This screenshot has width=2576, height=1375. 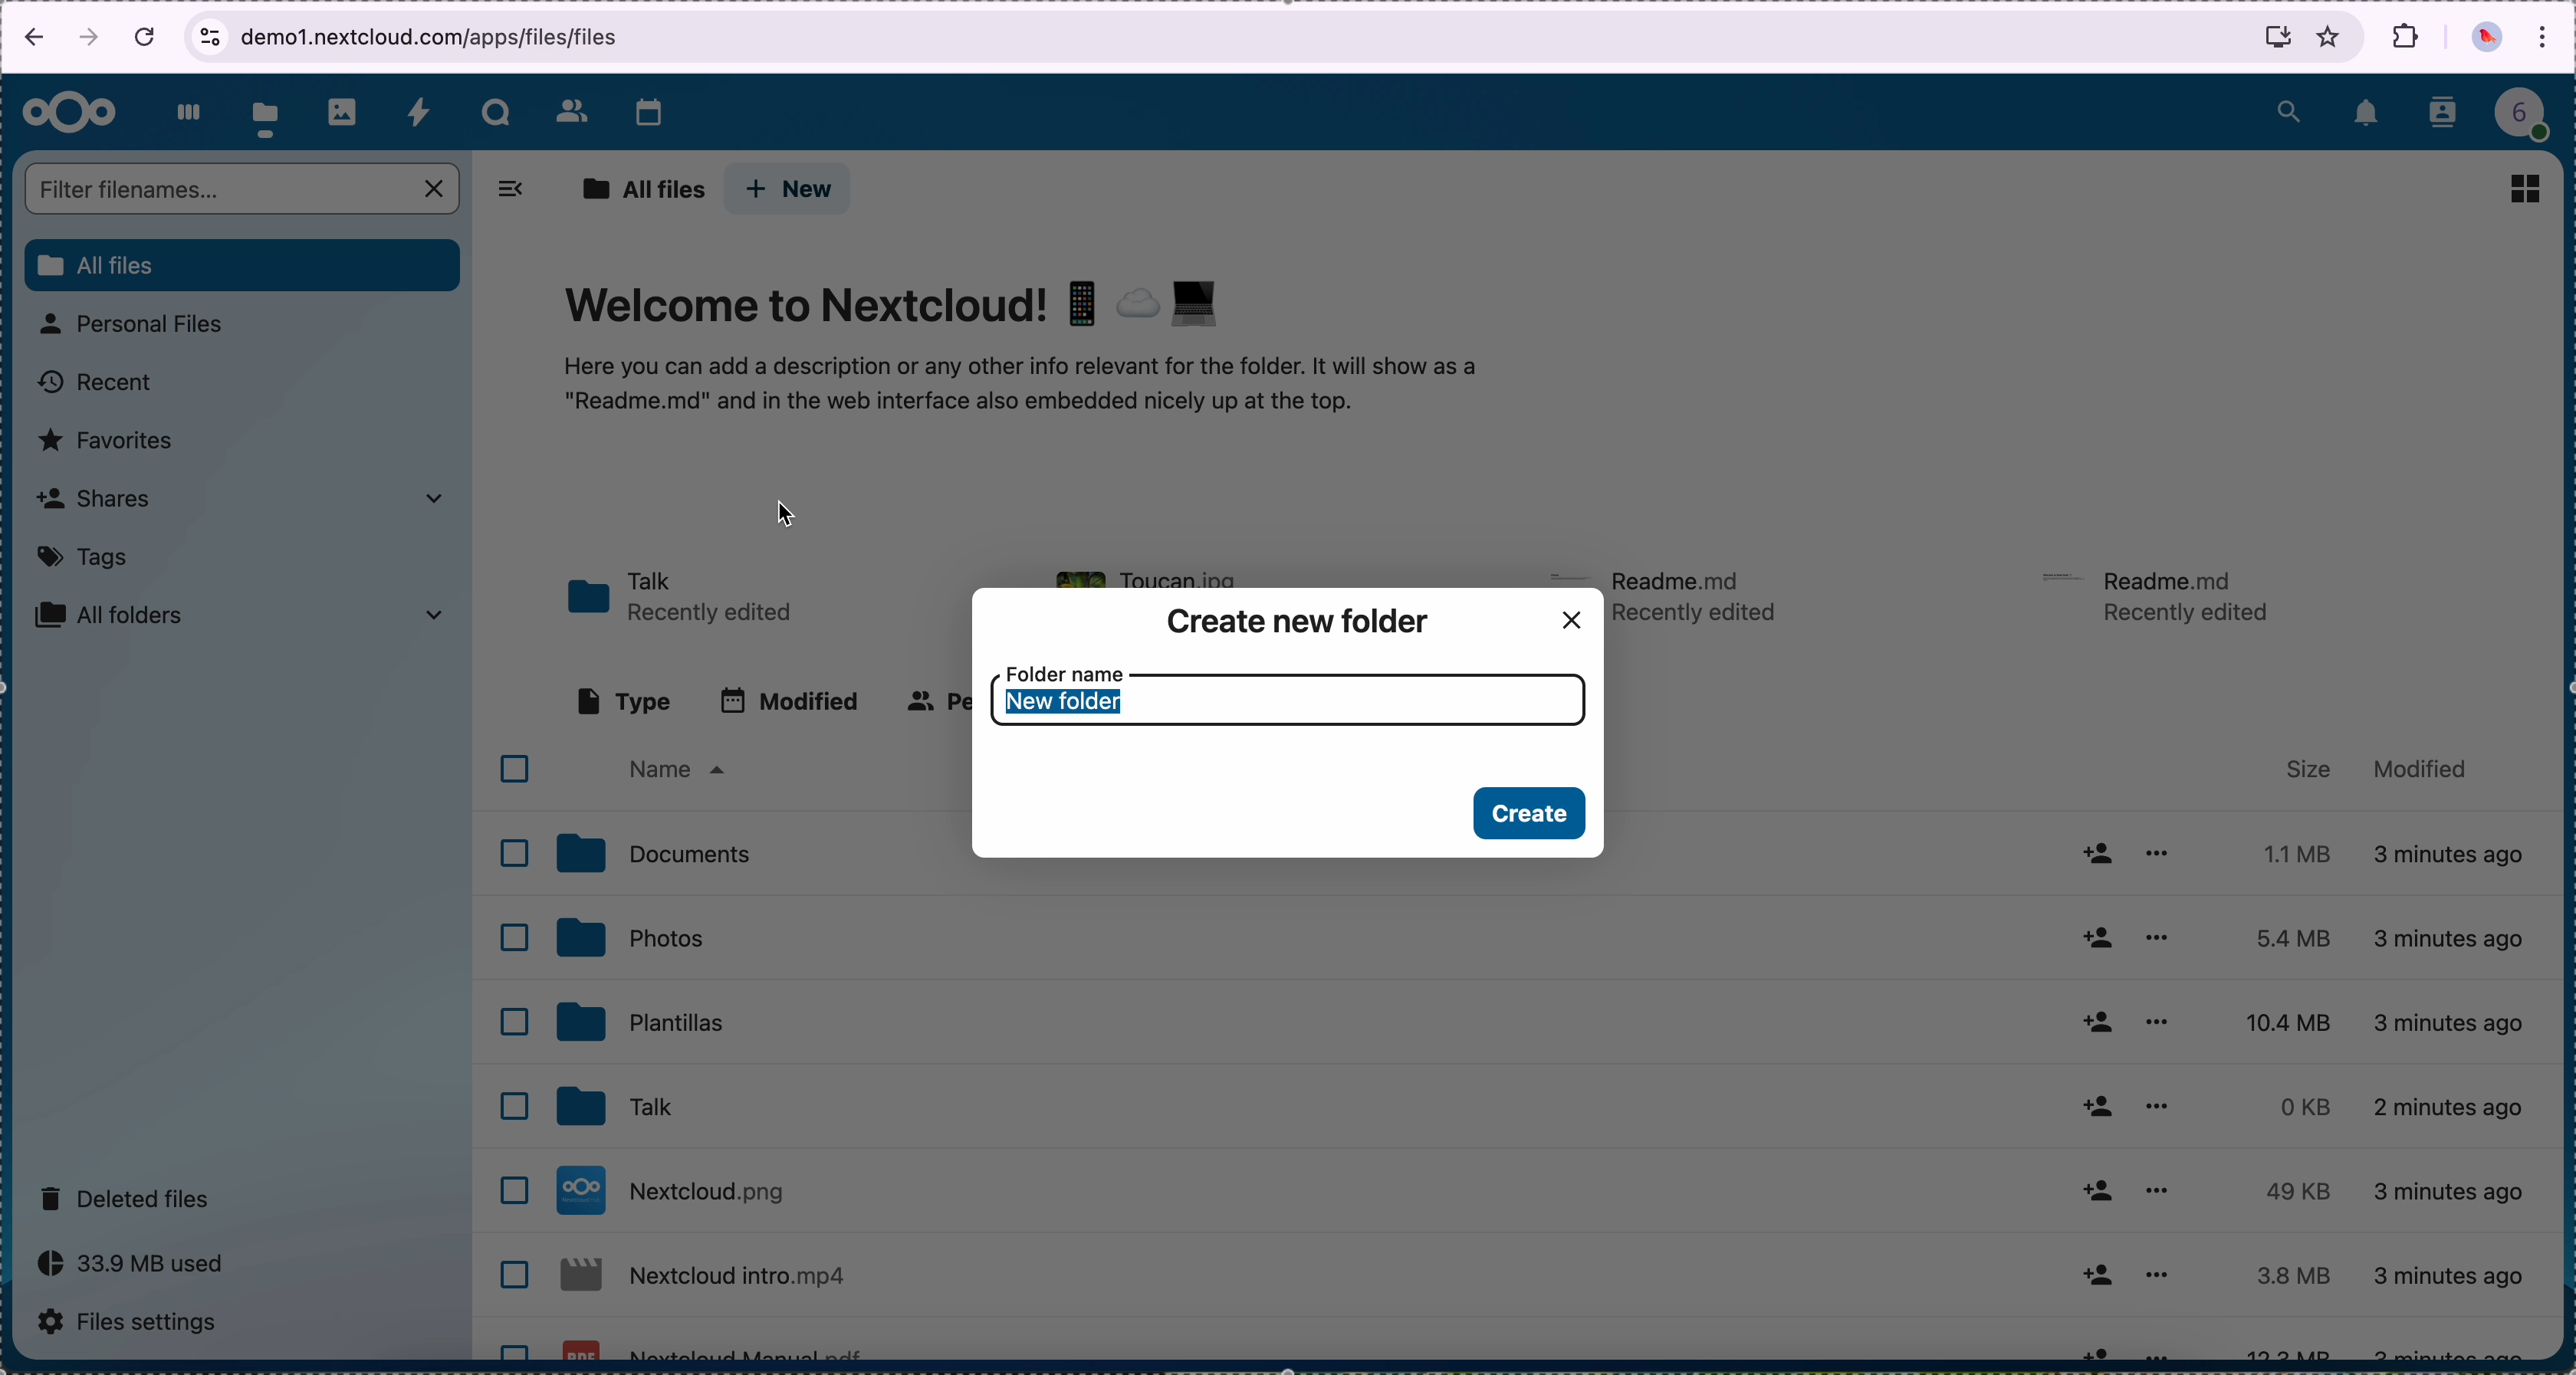 I want to click on search, so click(x=2288, y=108).